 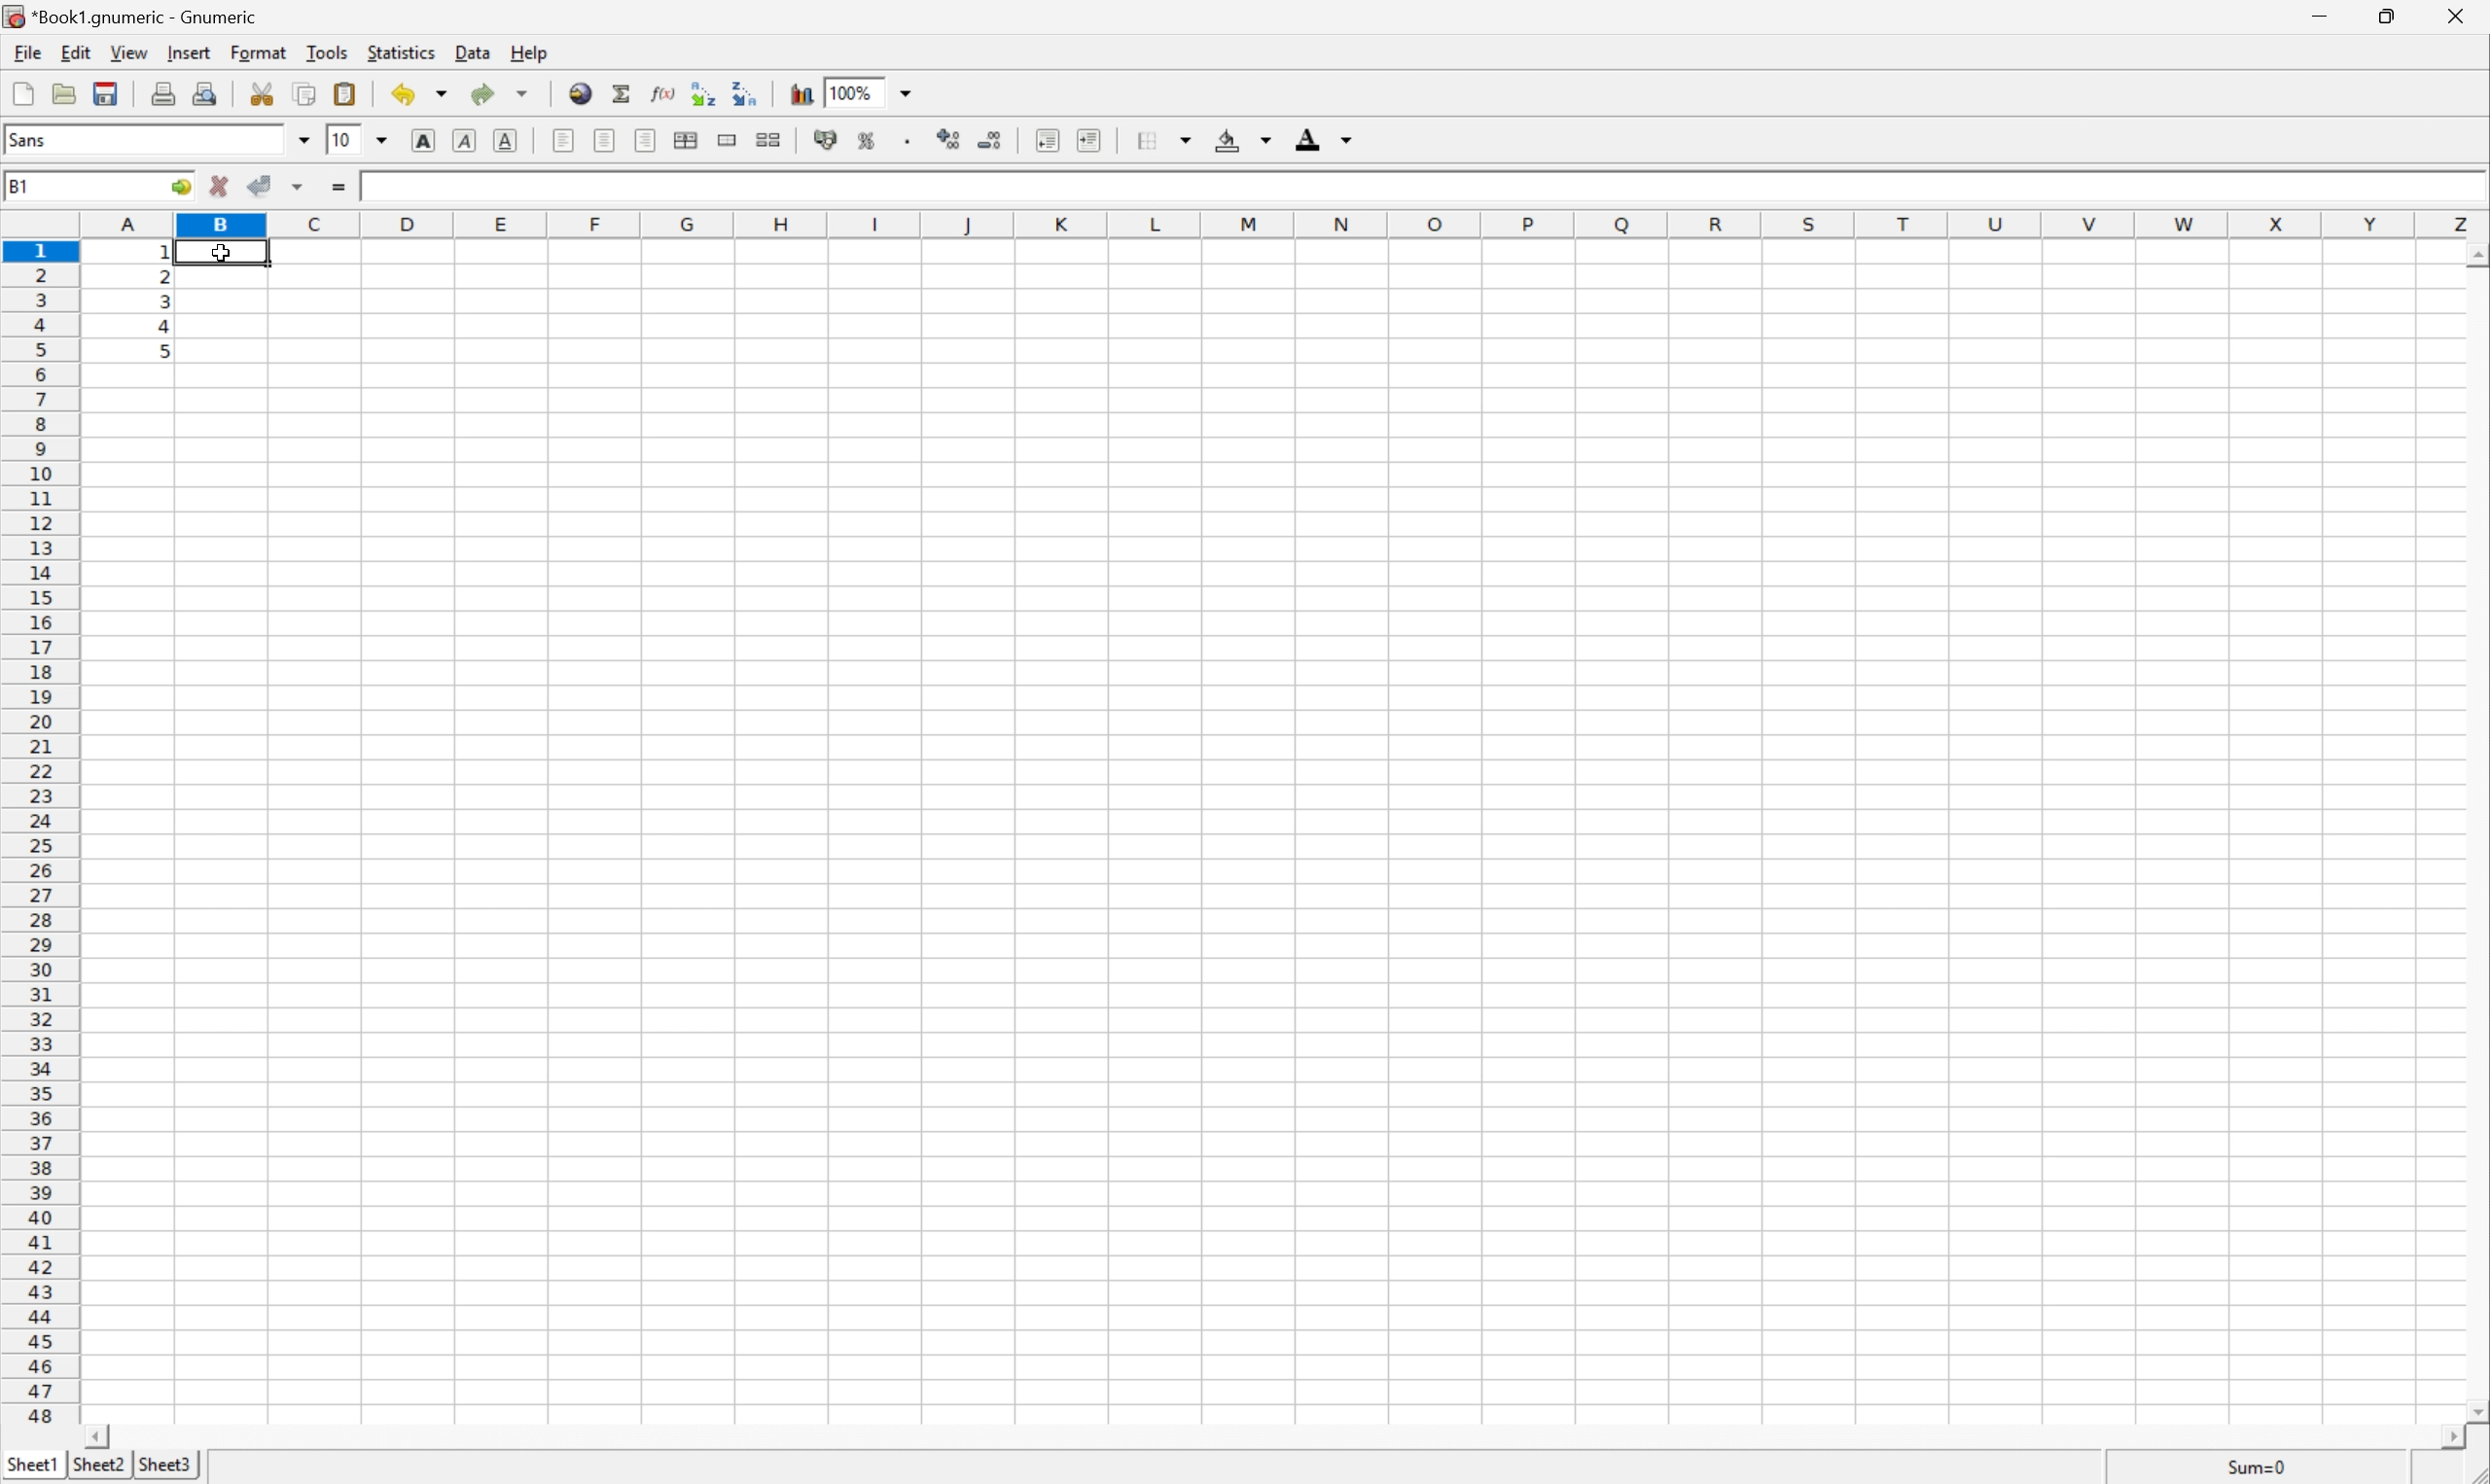 What do you see at coordinates (167, 1465) in the screenshot?
I see `Sheet3` at bounding box center [167, 1465].